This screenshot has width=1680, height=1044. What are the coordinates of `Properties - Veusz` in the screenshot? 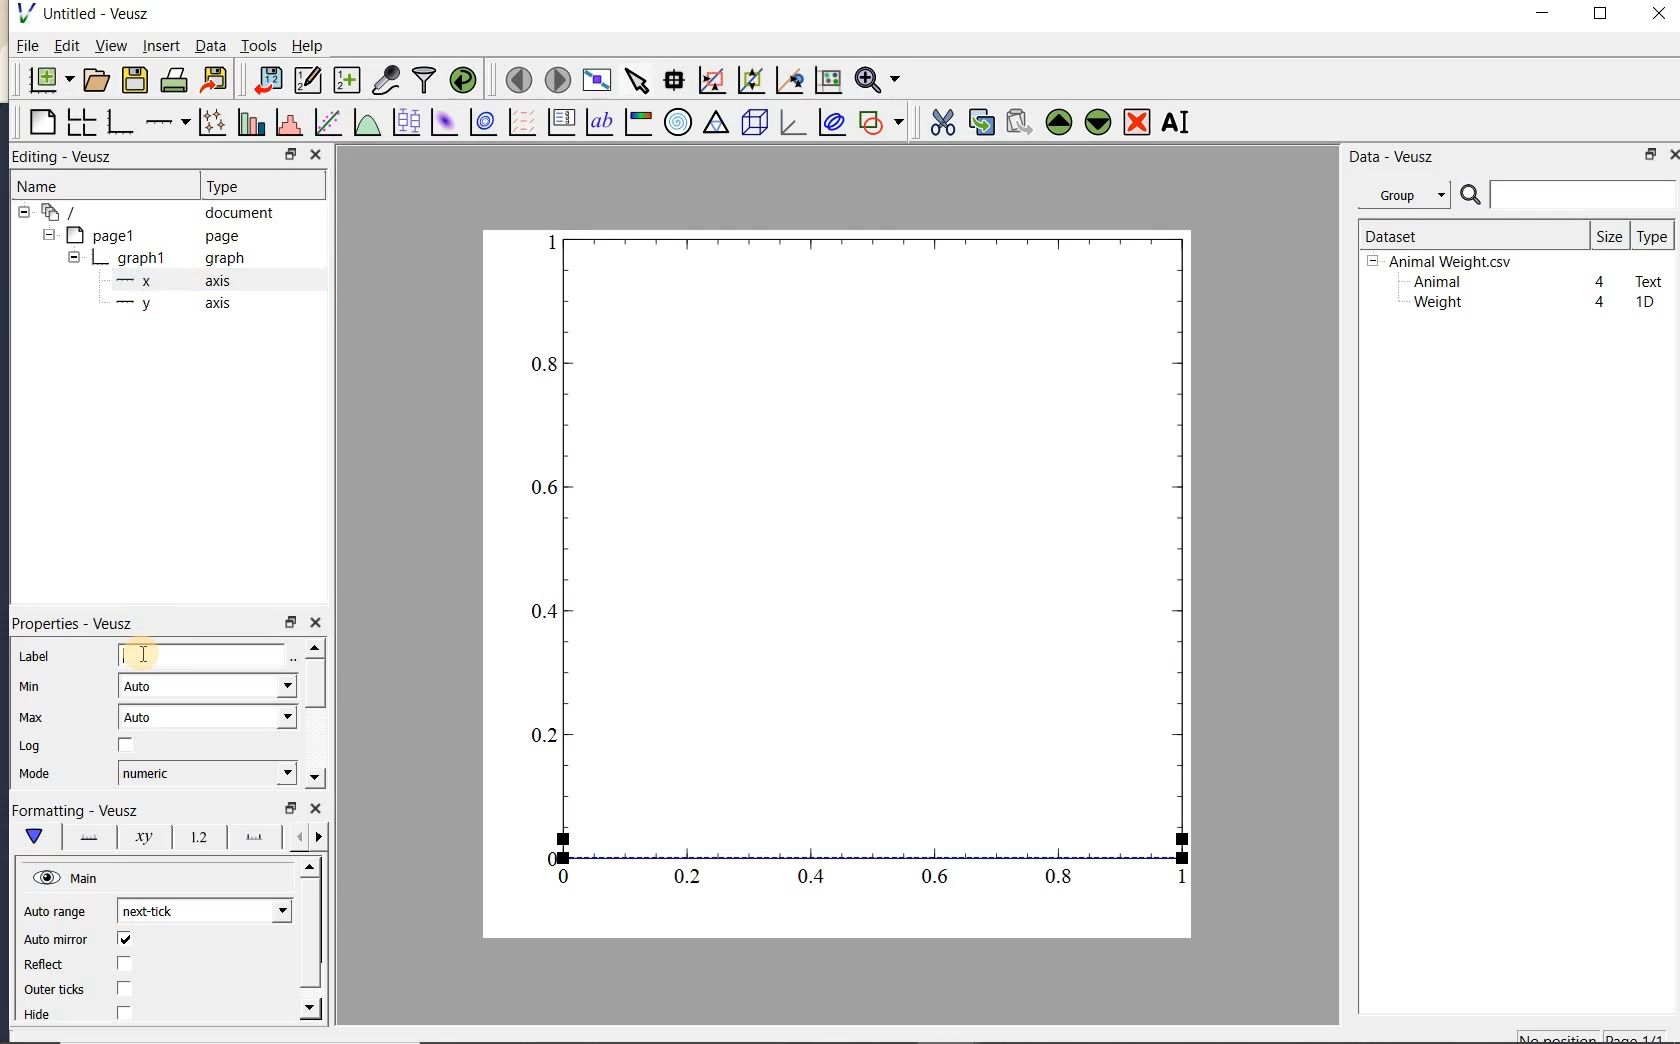 It's located at (79, 623).